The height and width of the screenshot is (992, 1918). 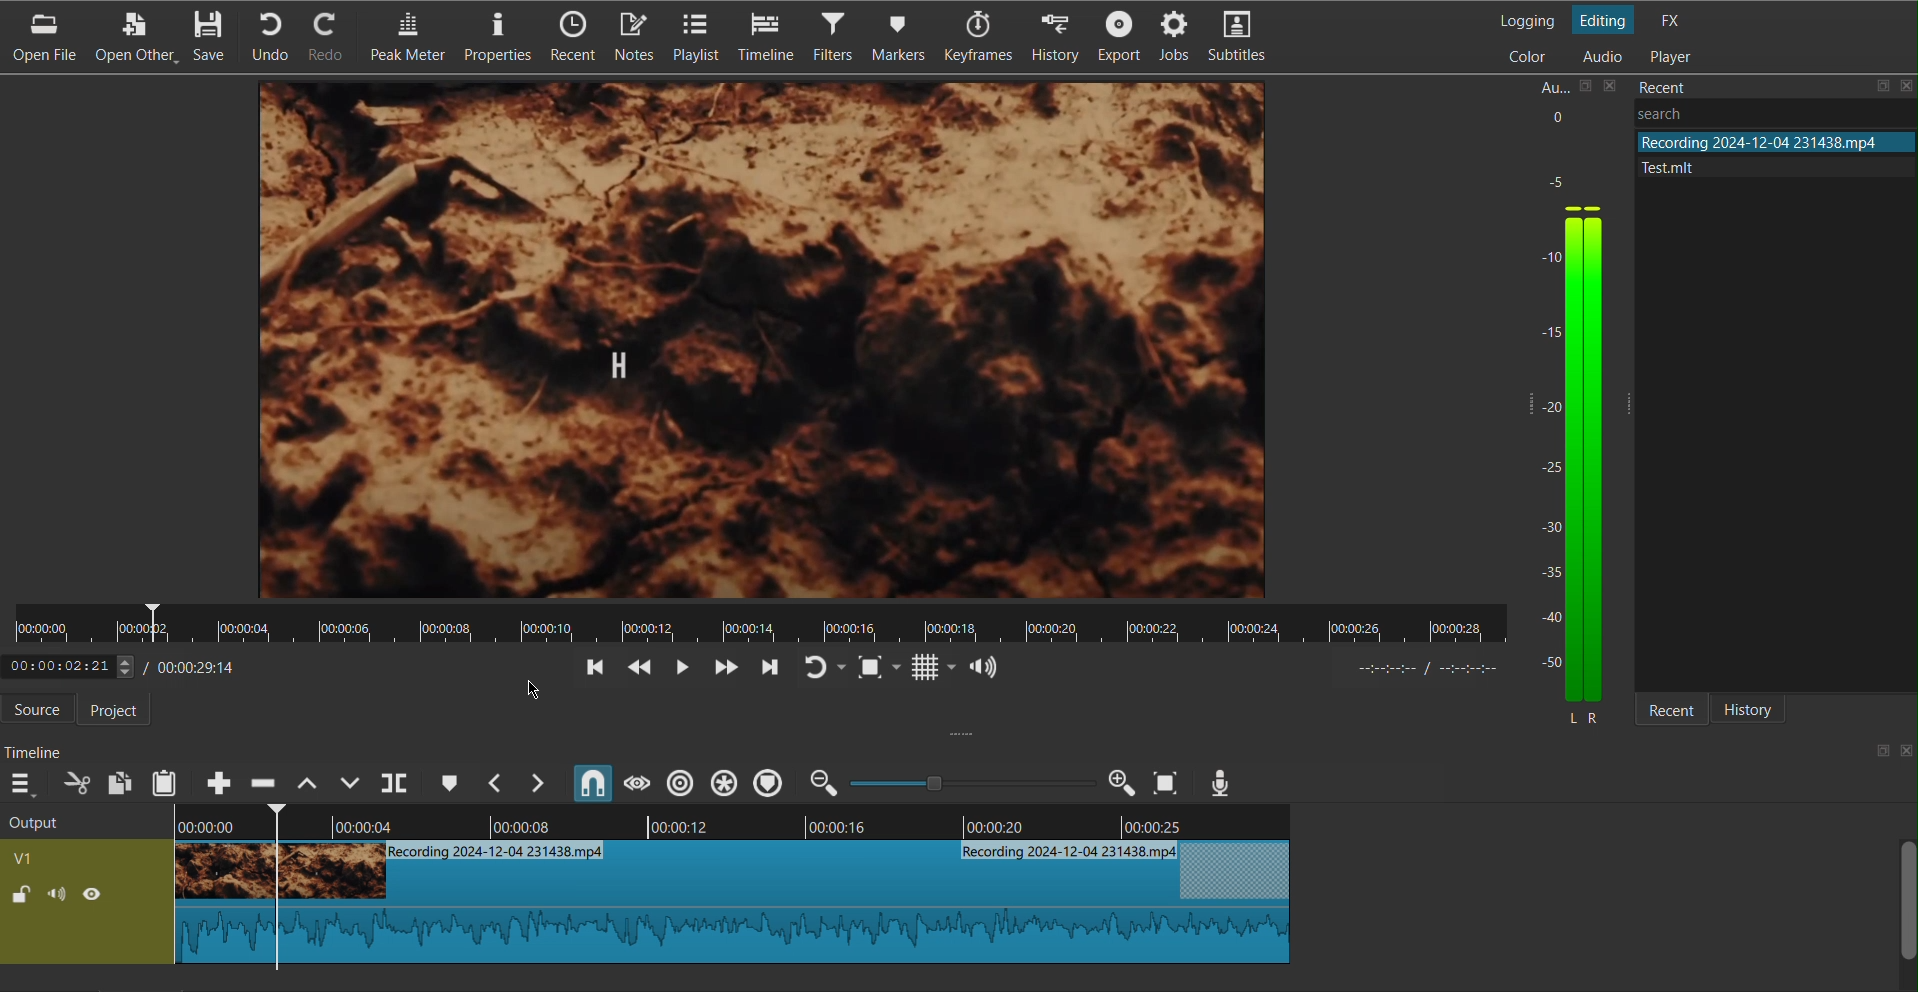 I want to click on Skip Back, so click(x=641, y=669).